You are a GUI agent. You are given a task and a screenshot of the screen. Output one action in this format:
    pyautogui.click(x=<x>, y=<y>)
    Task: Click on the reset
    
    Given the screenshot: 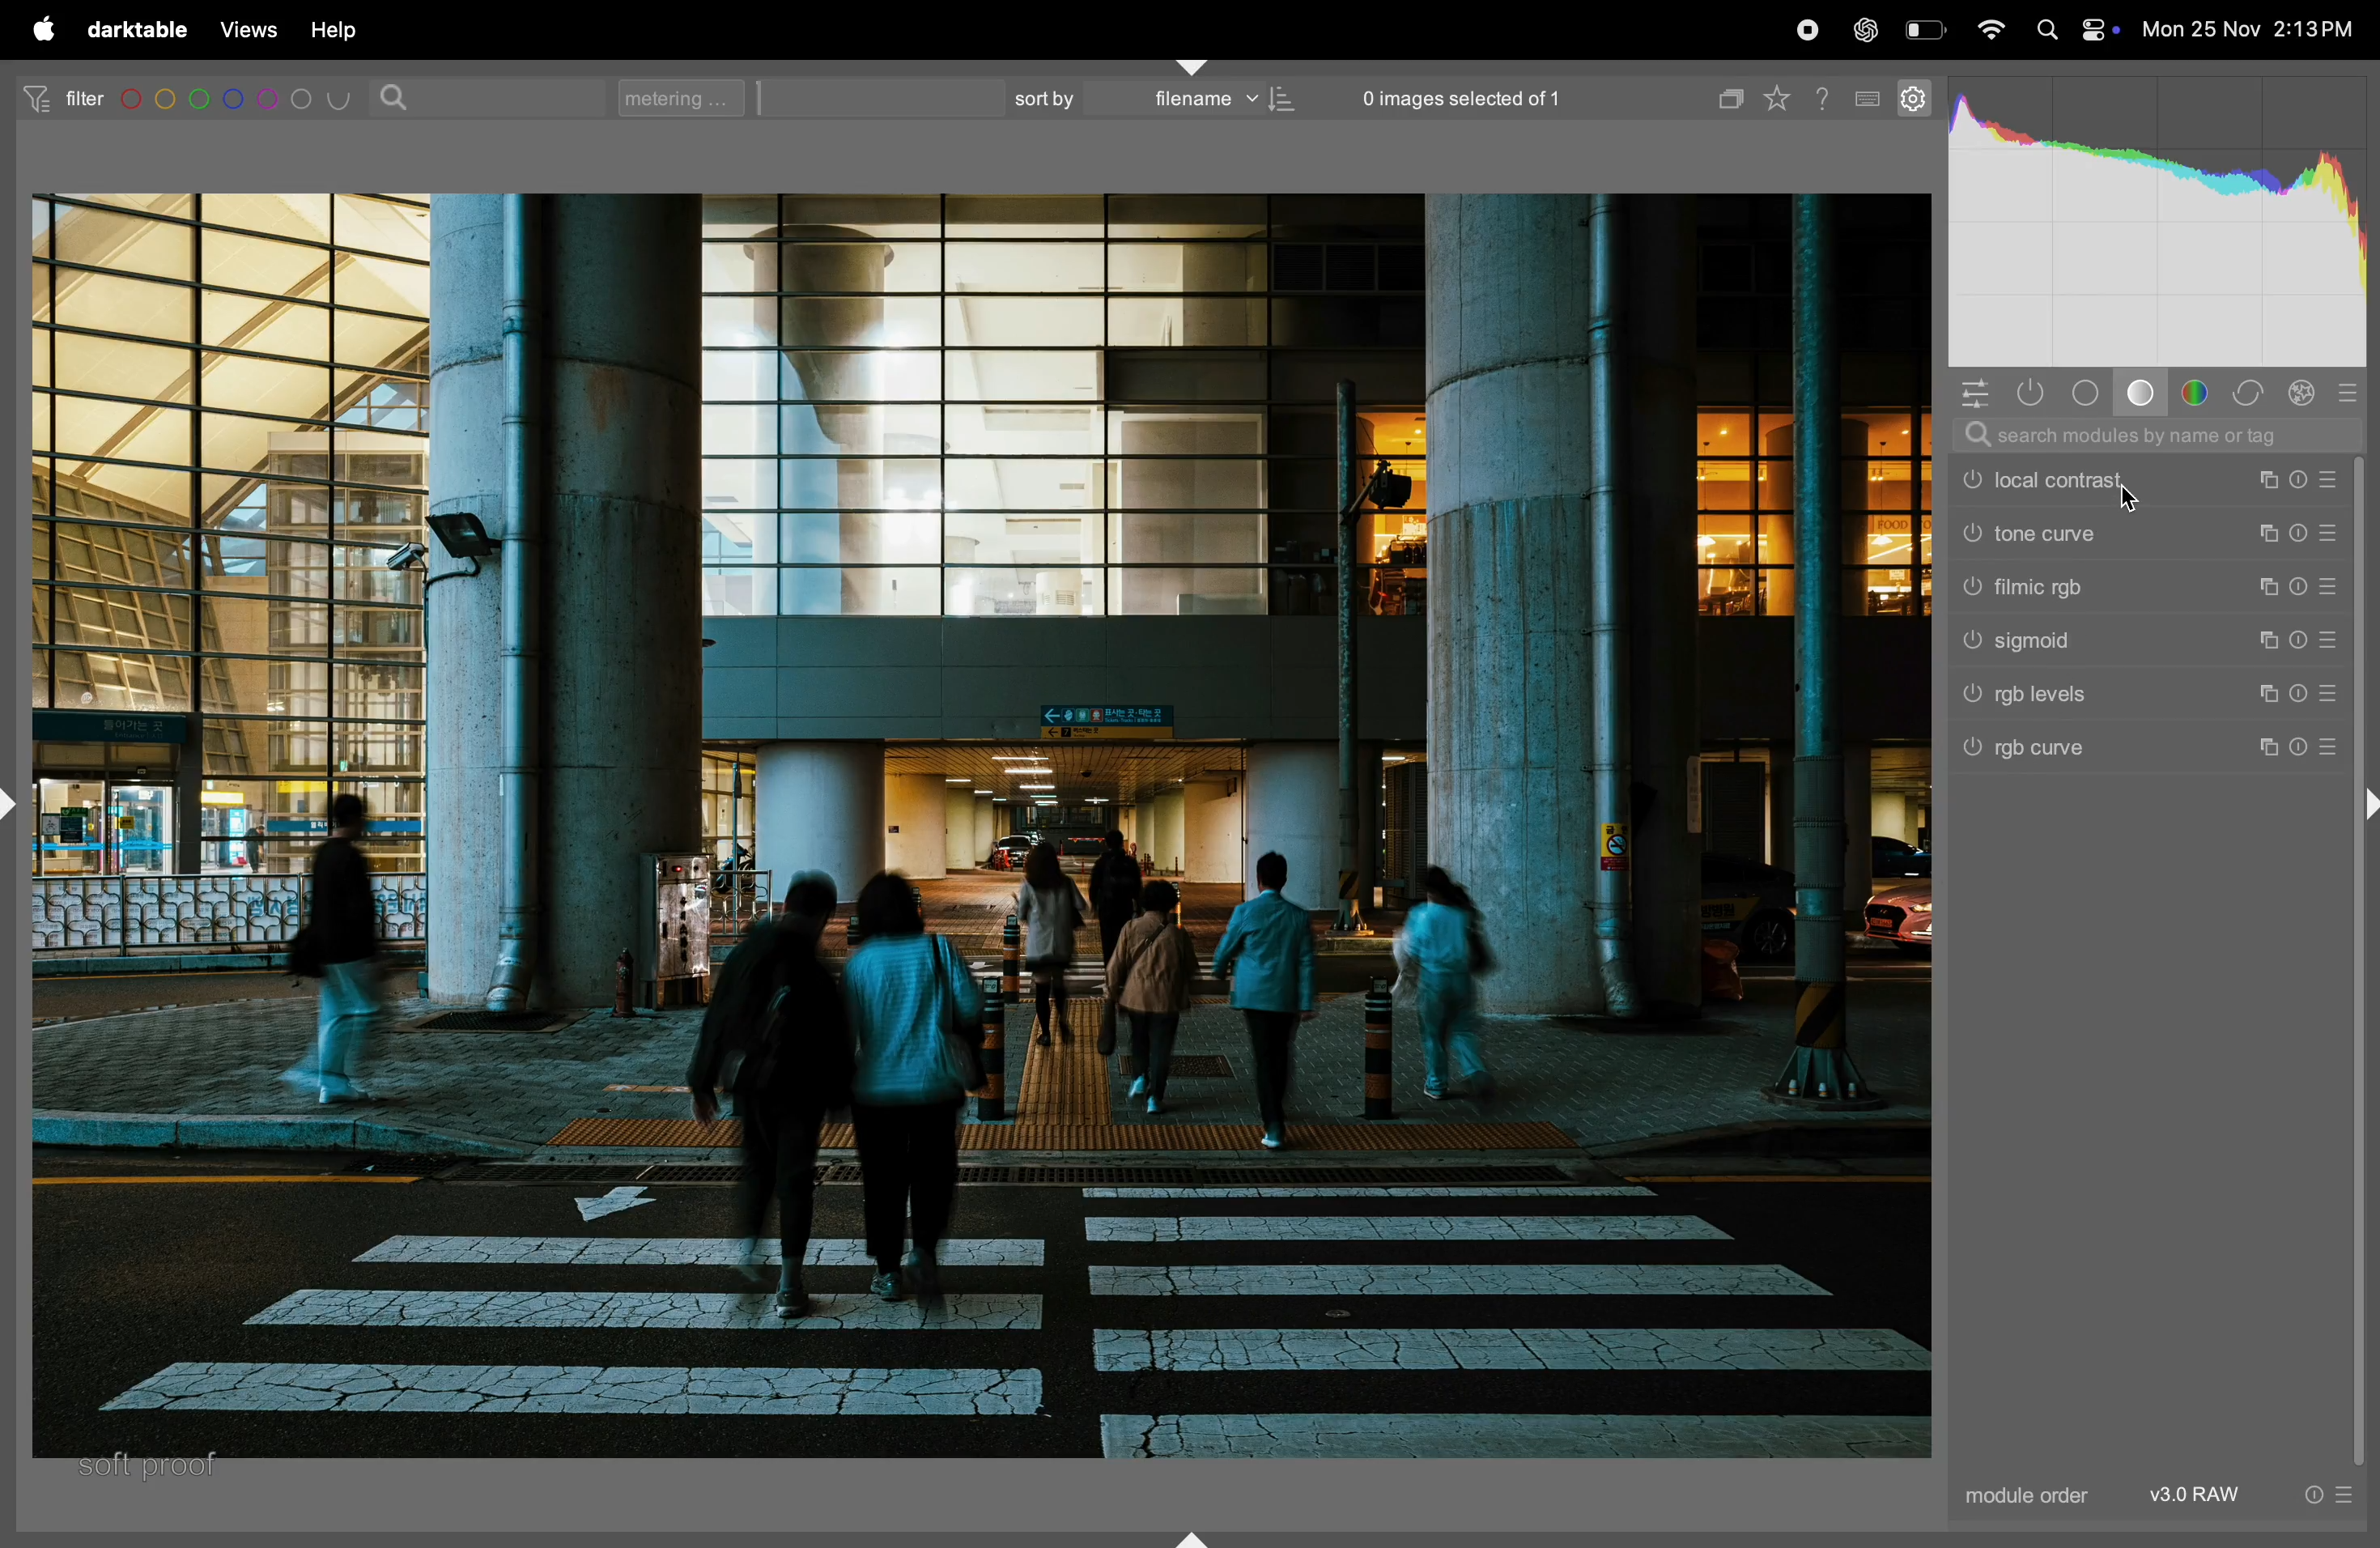 What is the action you would take?
    pyautogui.click(x=2300, y=750)
    